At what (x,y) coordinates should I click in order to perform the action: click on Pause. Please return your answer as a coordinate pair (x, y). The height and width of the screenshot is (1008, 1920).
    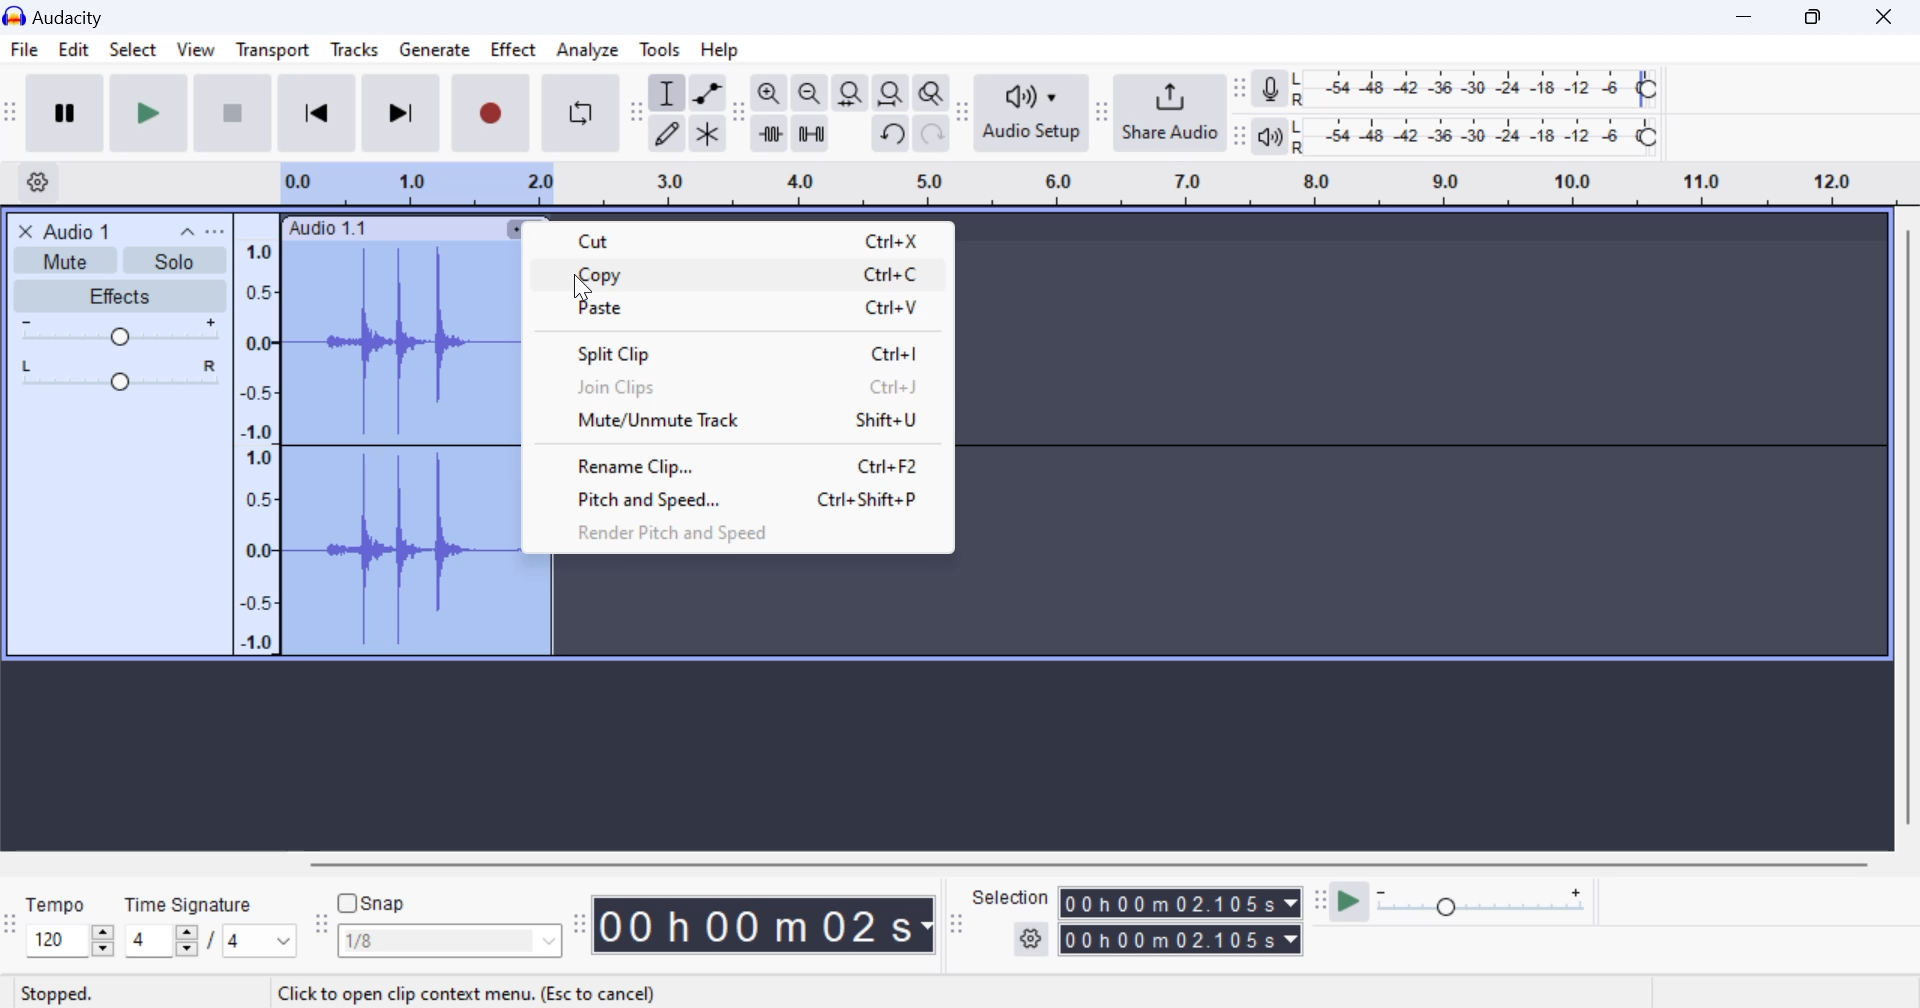
    Looking at the image, I should click on (64, 113).